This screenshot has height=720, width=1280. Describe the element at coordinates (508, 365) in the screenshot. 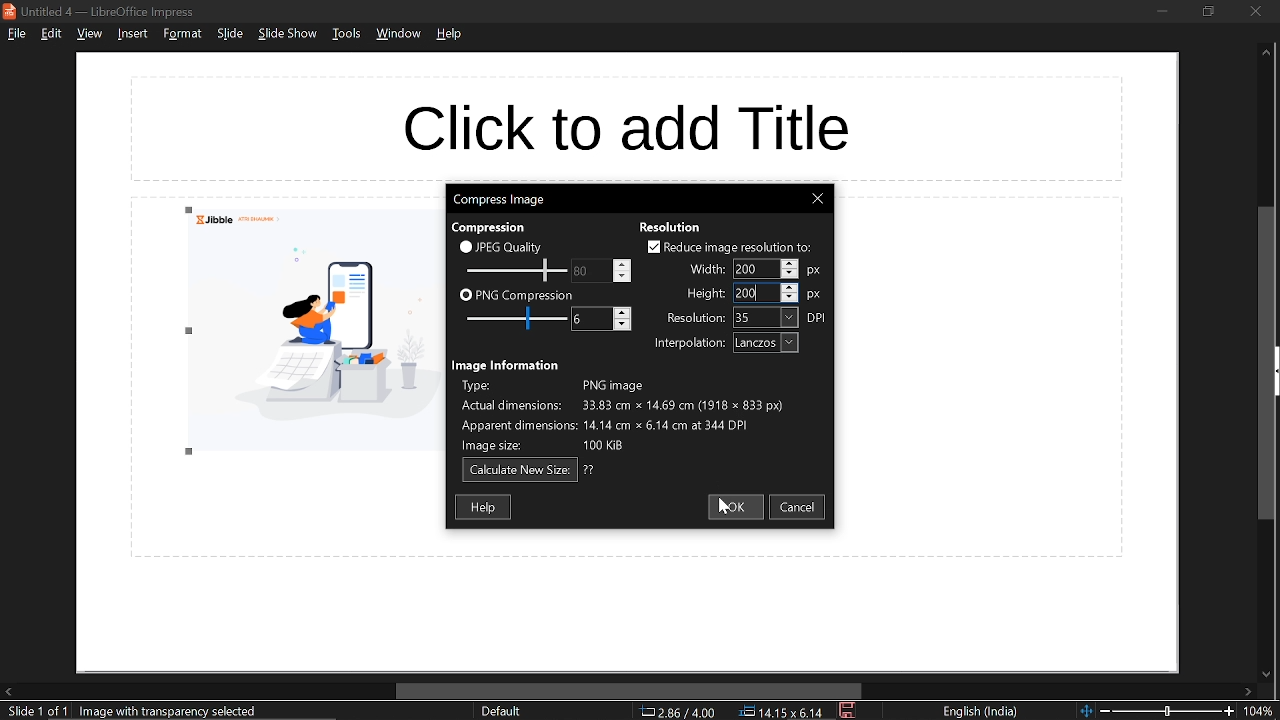

I see `image information` at that location.